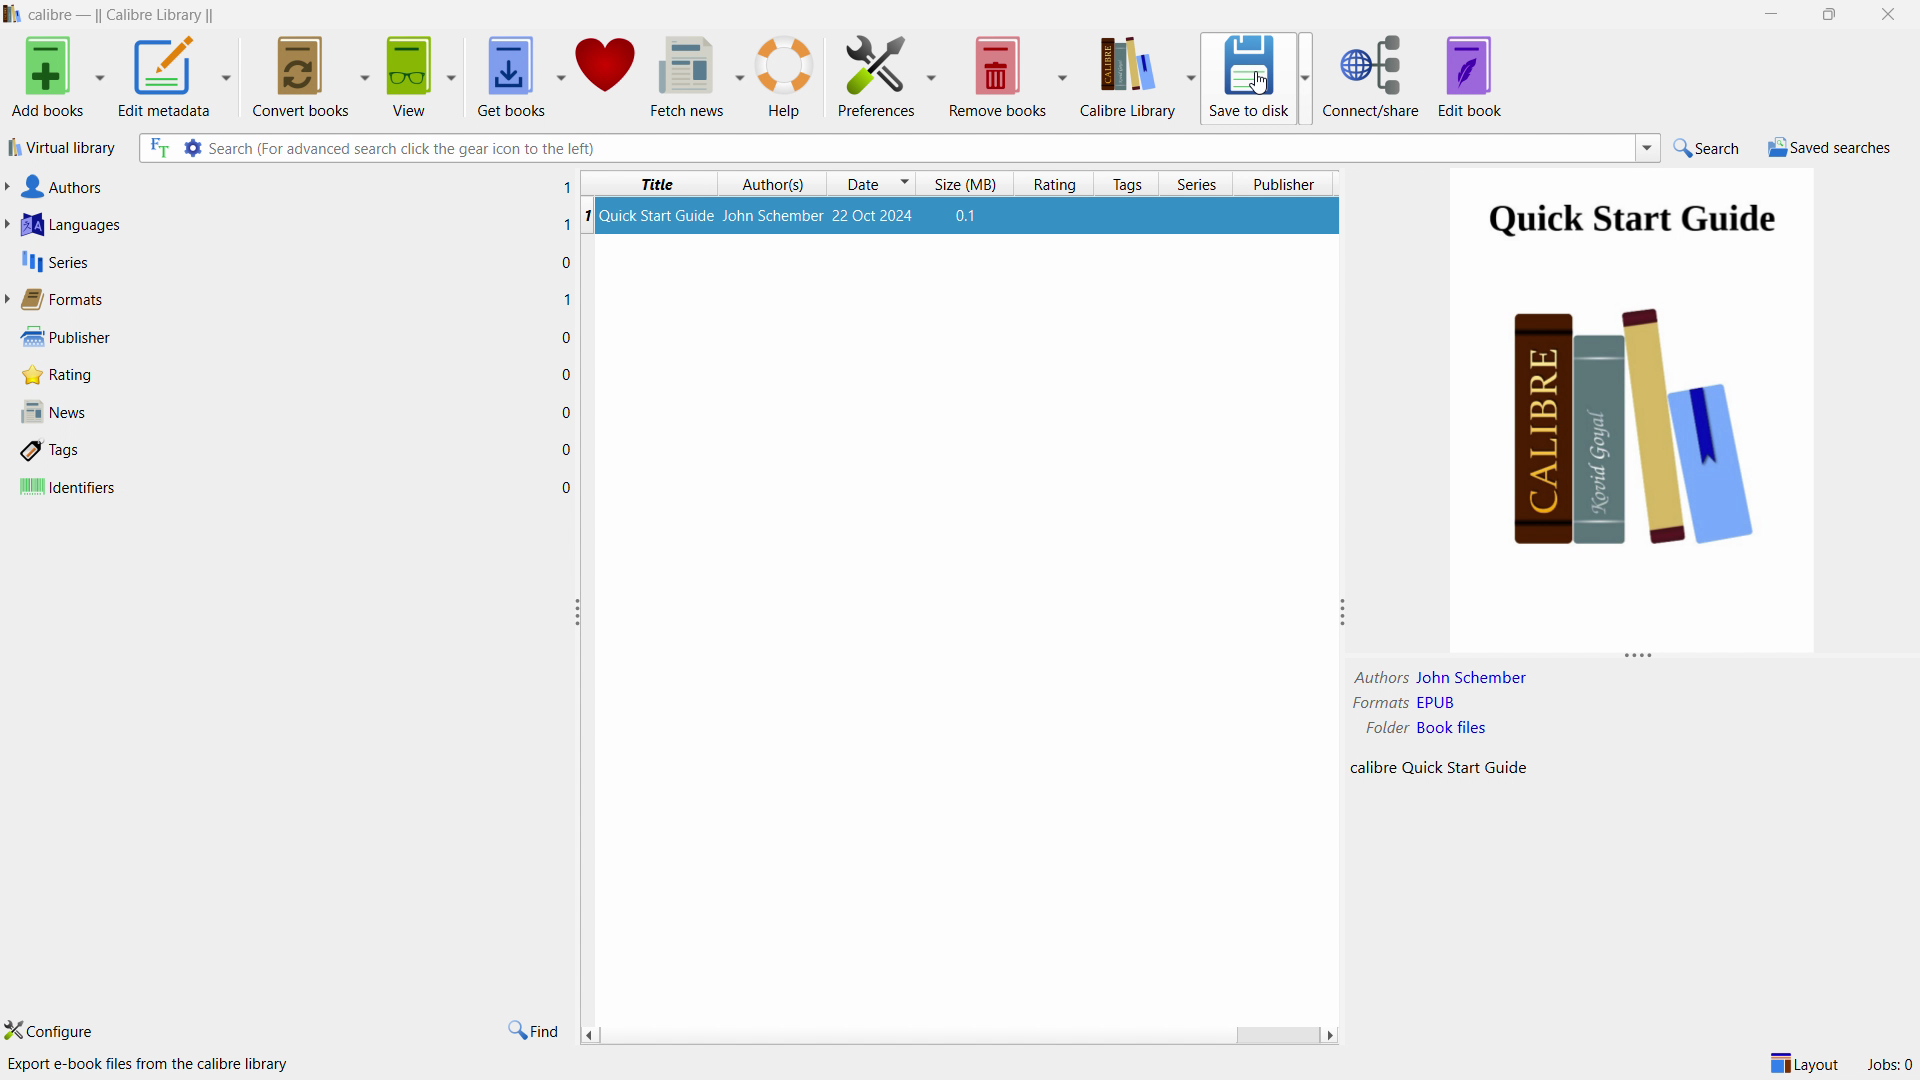 This screenshot has width=1920, height=1080. Describe the element at coordinates (564, 339) in the screenshot. I see `0` at that location.